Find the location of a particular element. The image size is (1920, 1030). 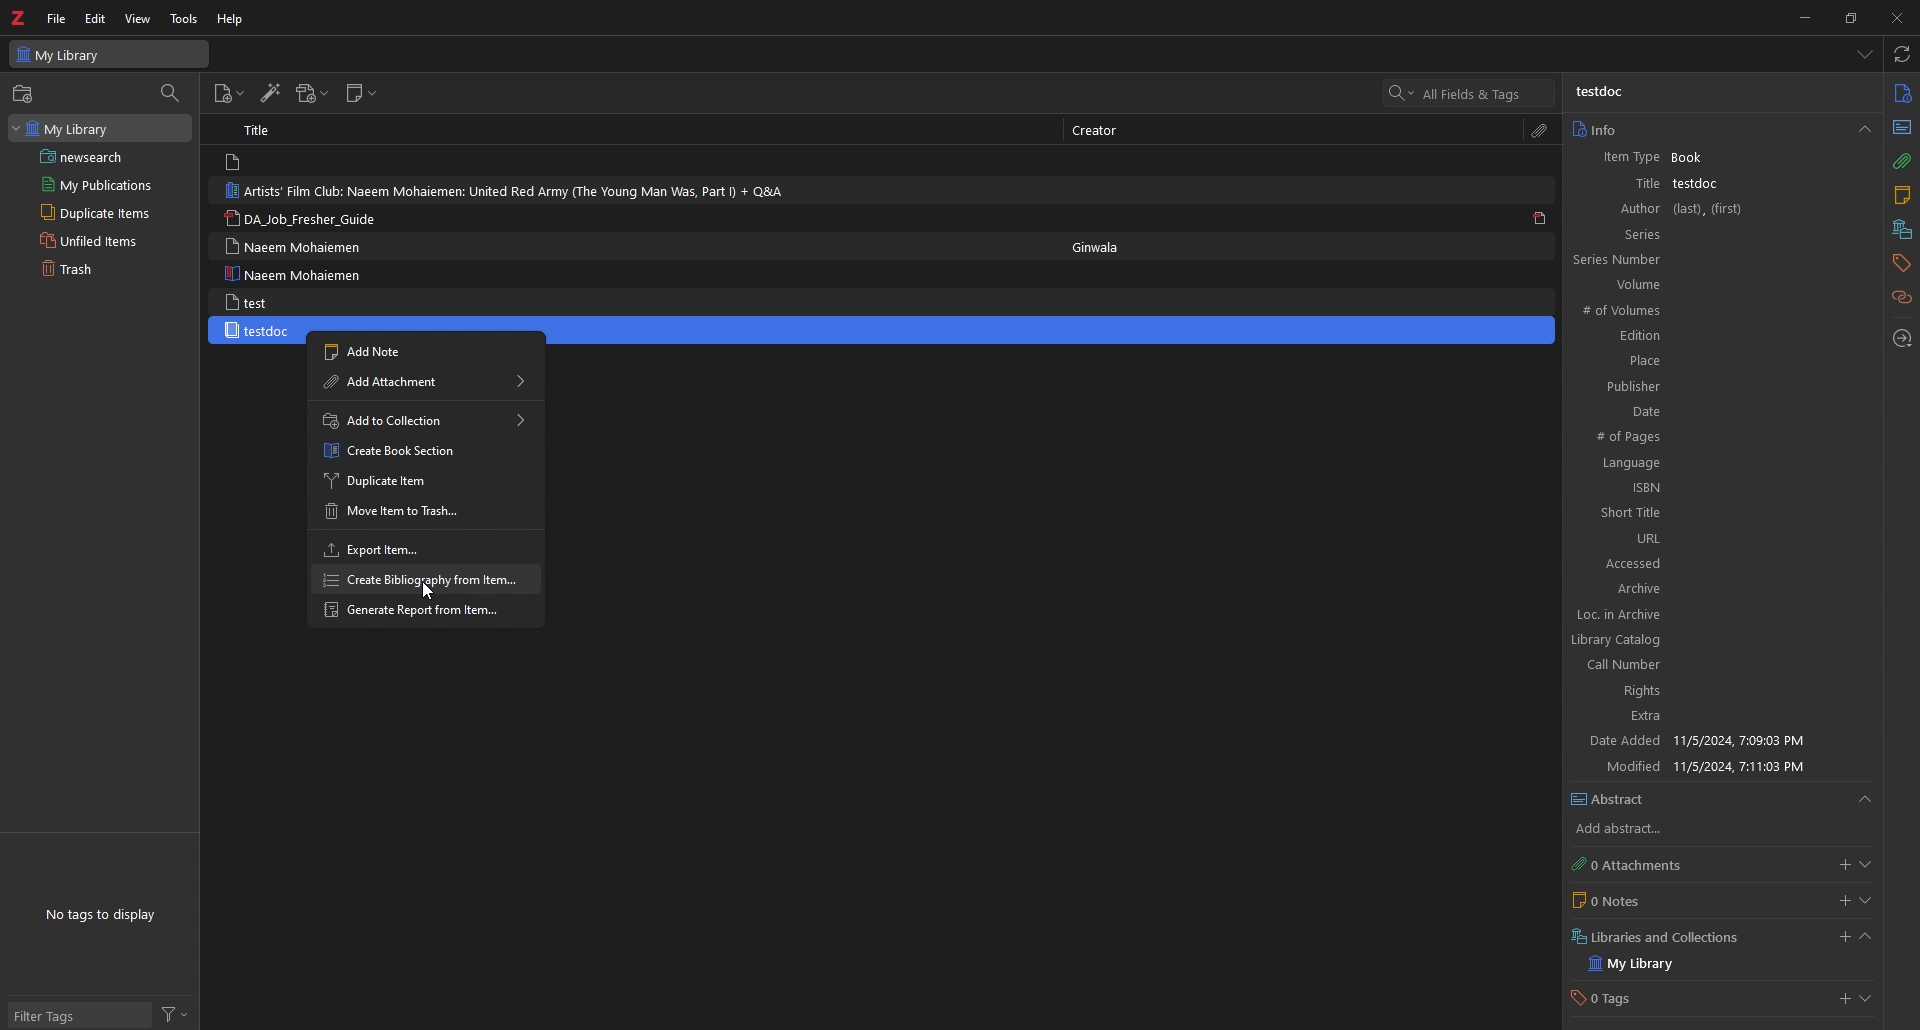

abstract is located at coordinates (1900, 126).